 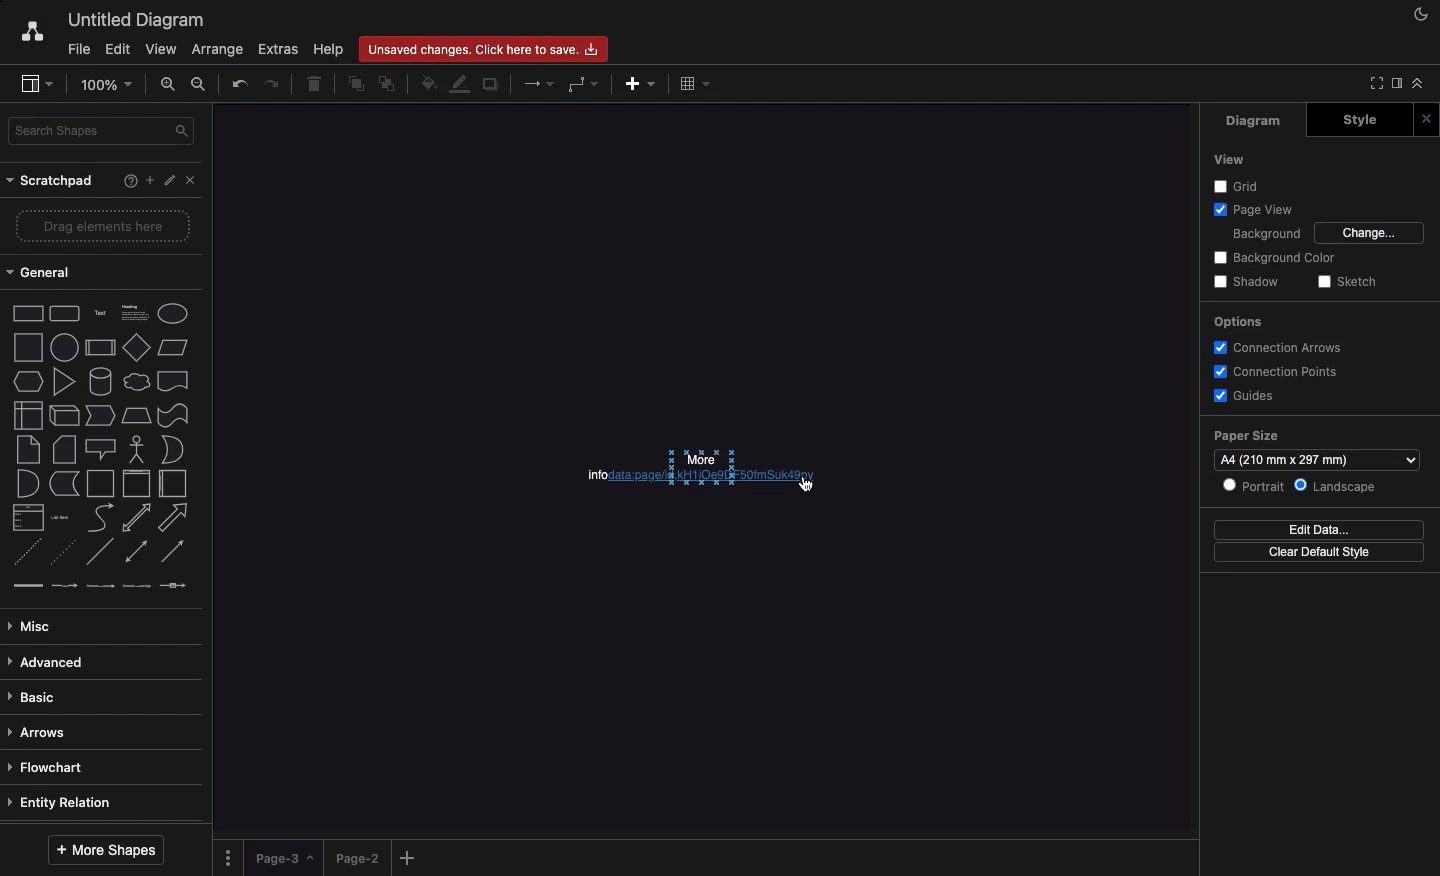 I want to click on cylinder, so click(x=101, y=381).